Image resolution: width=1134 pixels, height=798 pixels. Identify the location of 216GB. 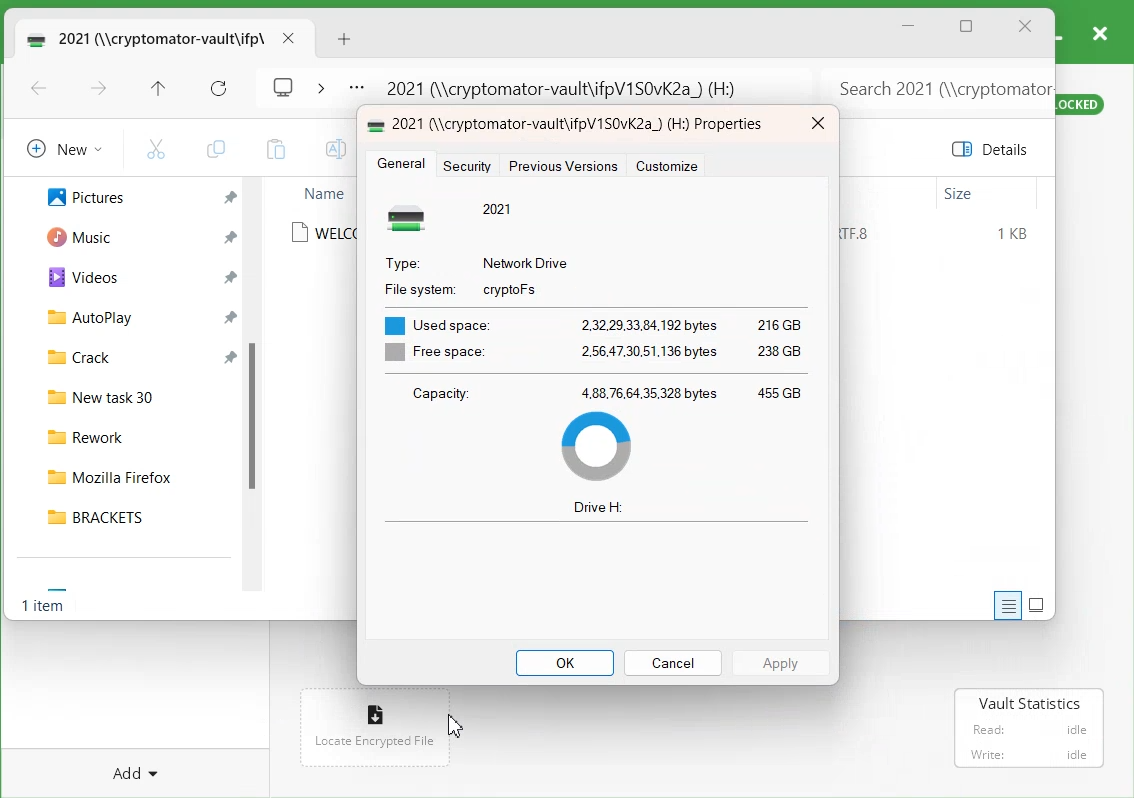
(777, 323).